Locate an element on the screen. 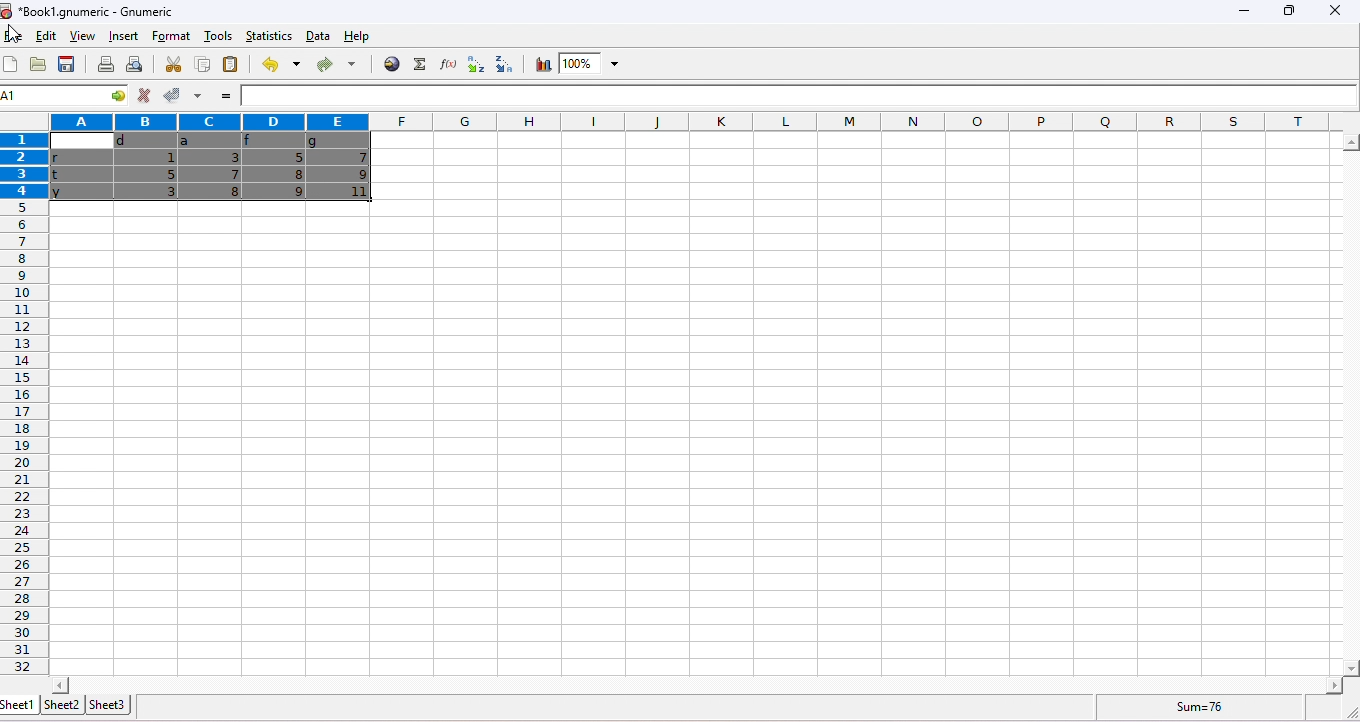  maximize is located at coordinates (1286, 11).